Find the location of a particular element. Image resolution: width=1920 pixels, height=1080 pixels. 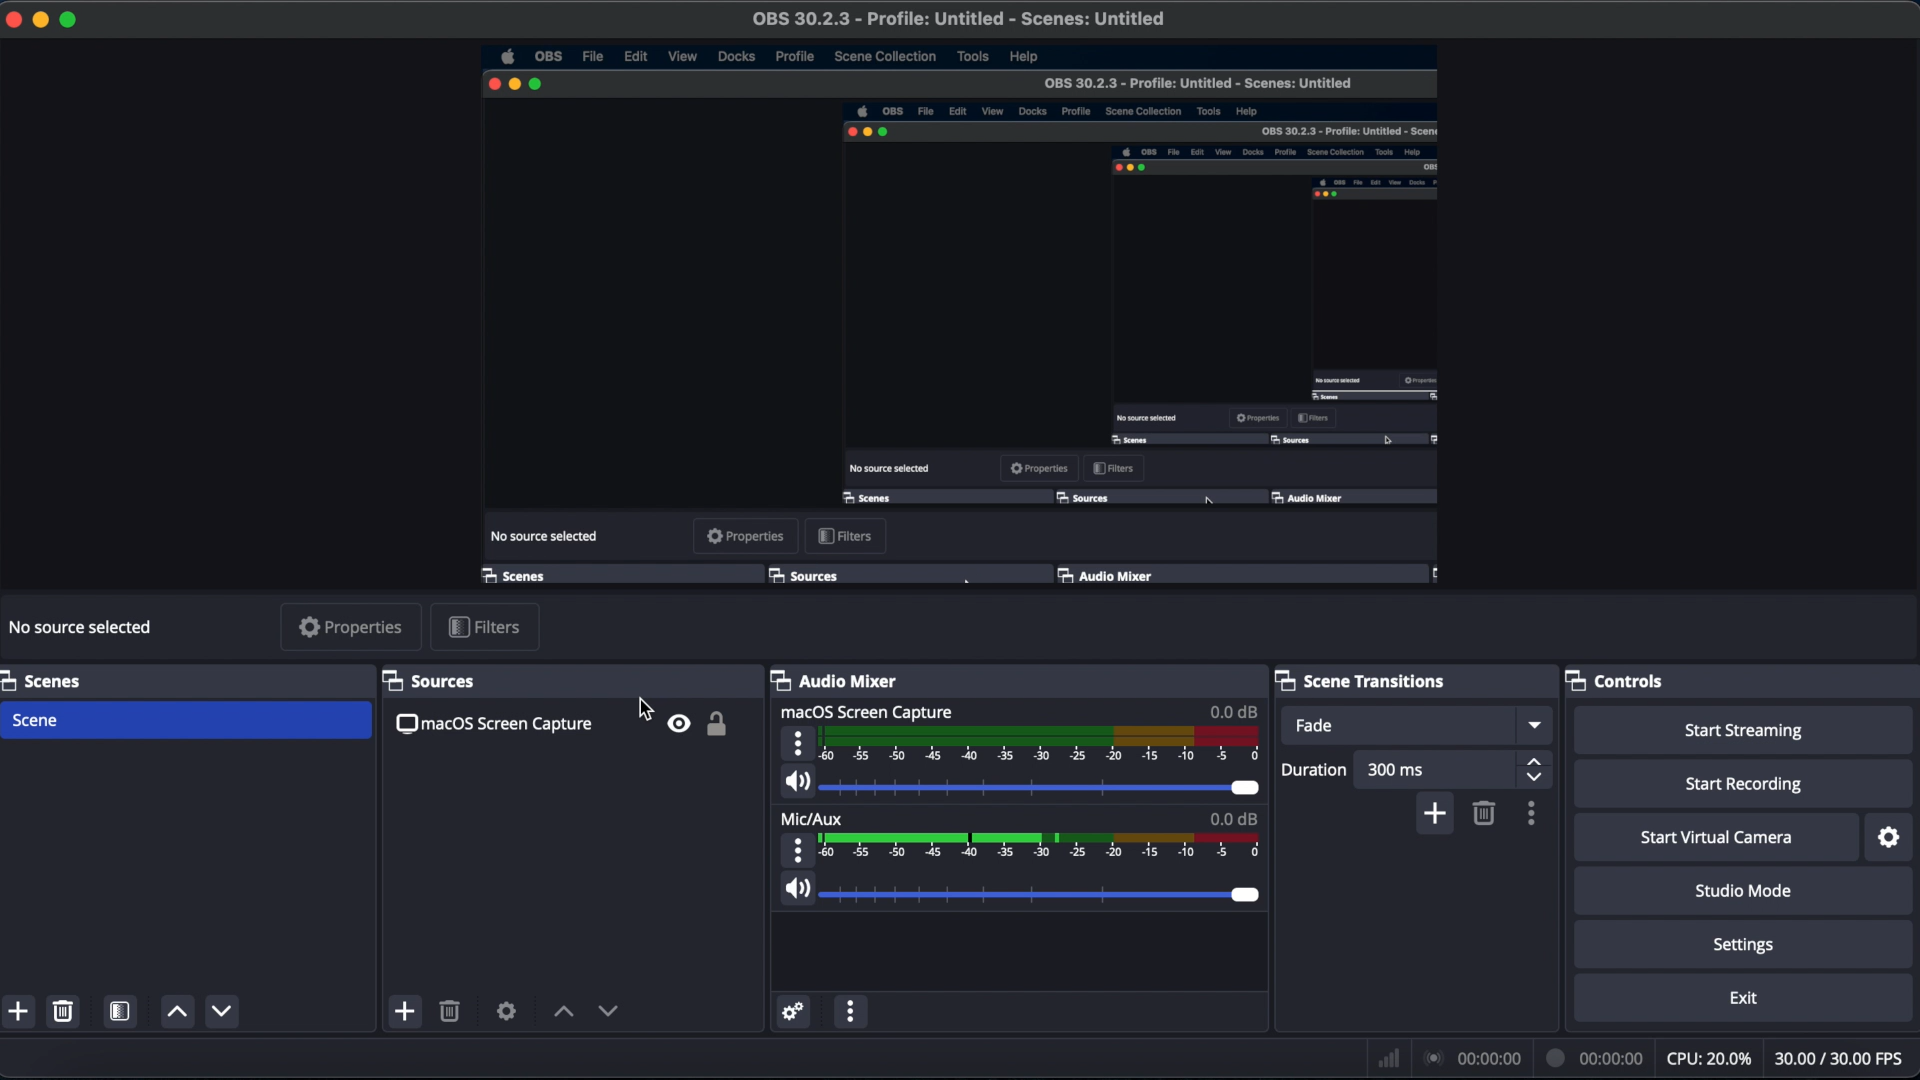

fade drop down menu is located at coordinates (1534, 724).